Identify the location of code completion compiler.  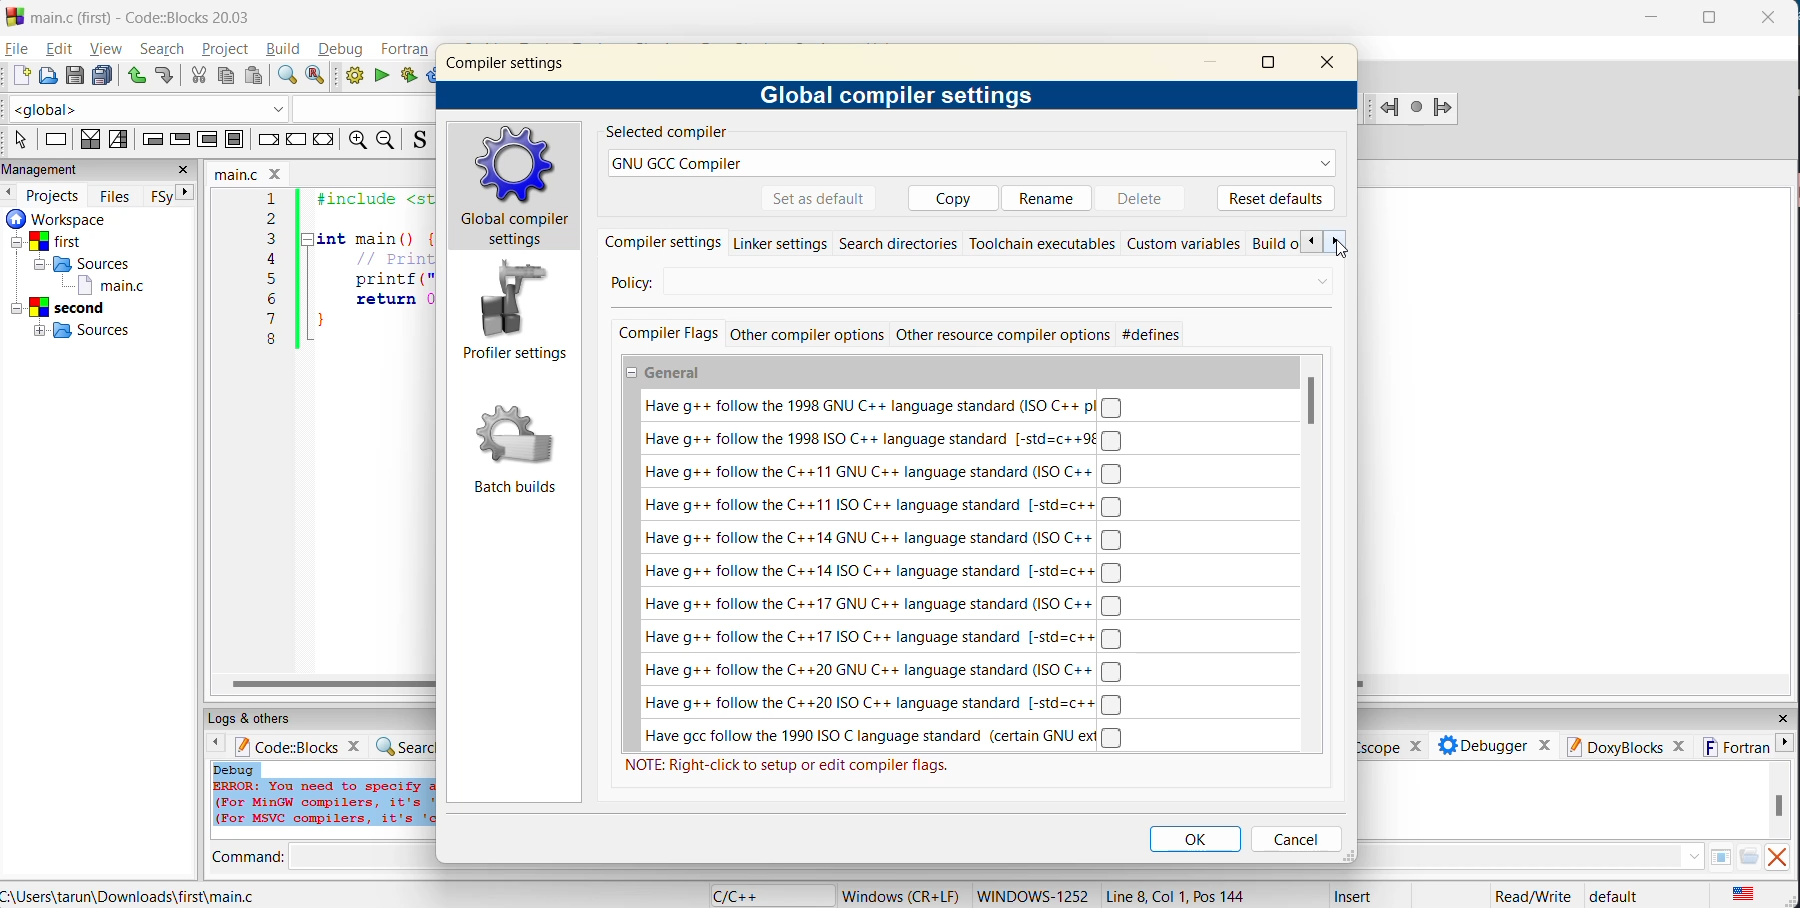
(213, 112).